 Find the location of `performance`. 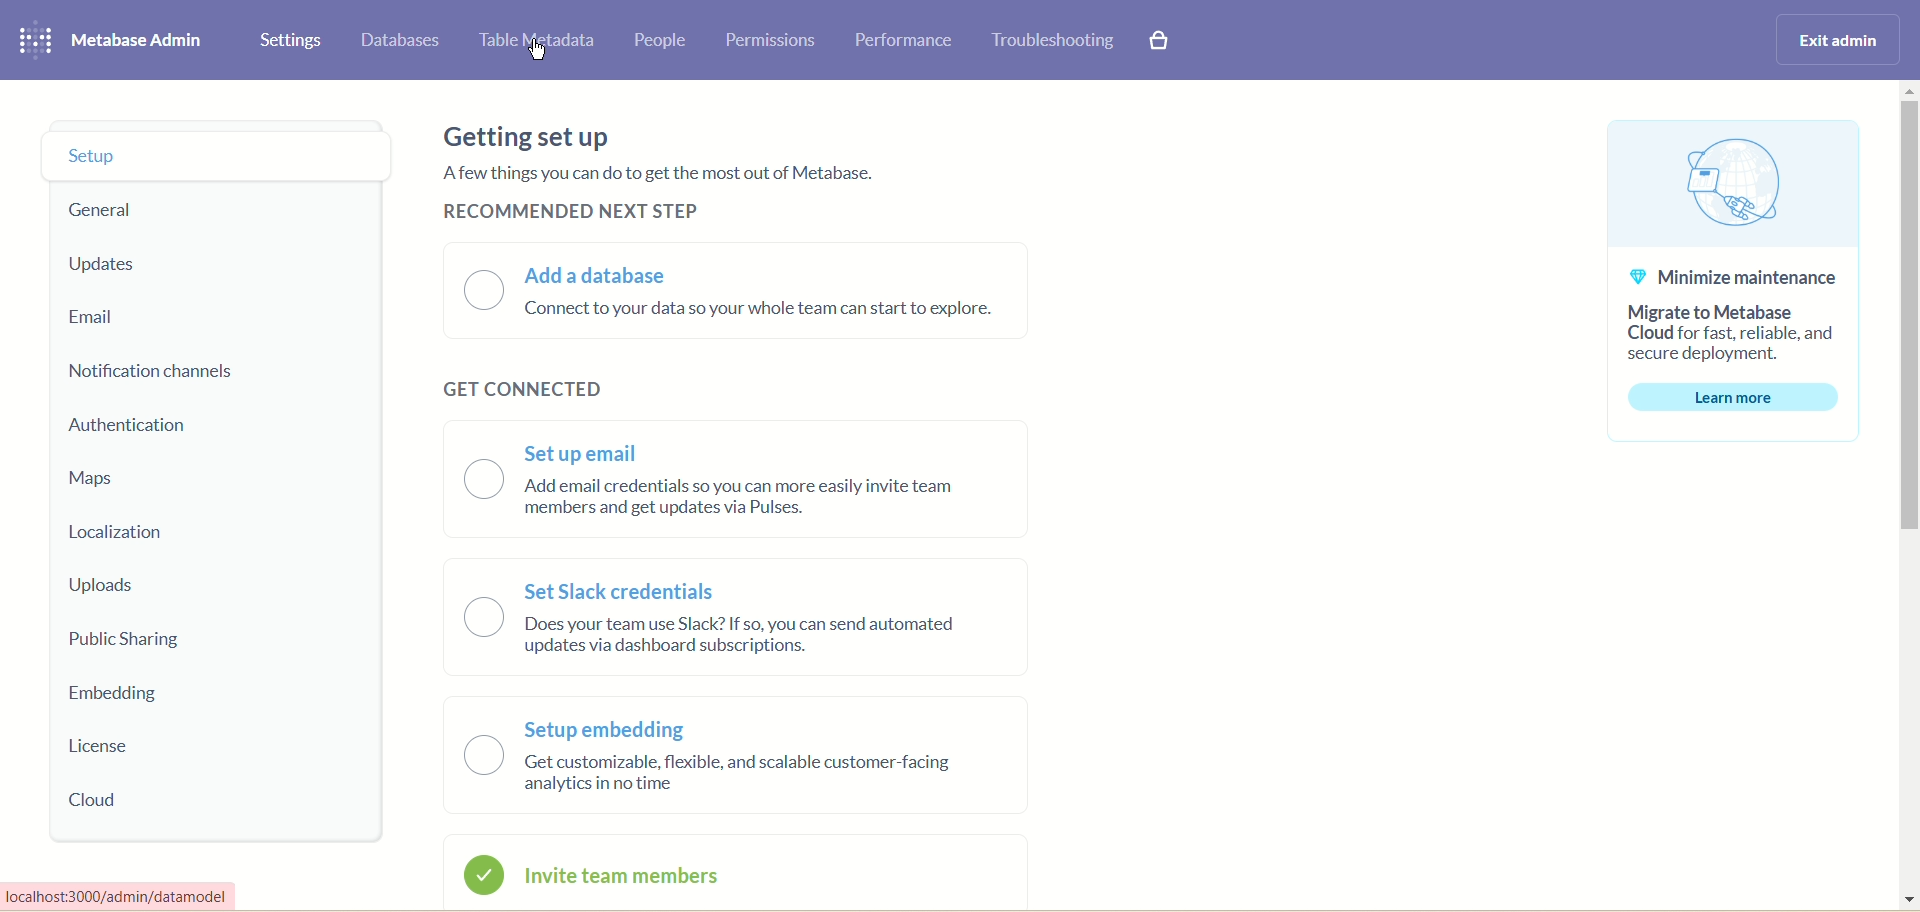

performance is located at coordinates (907, 42).